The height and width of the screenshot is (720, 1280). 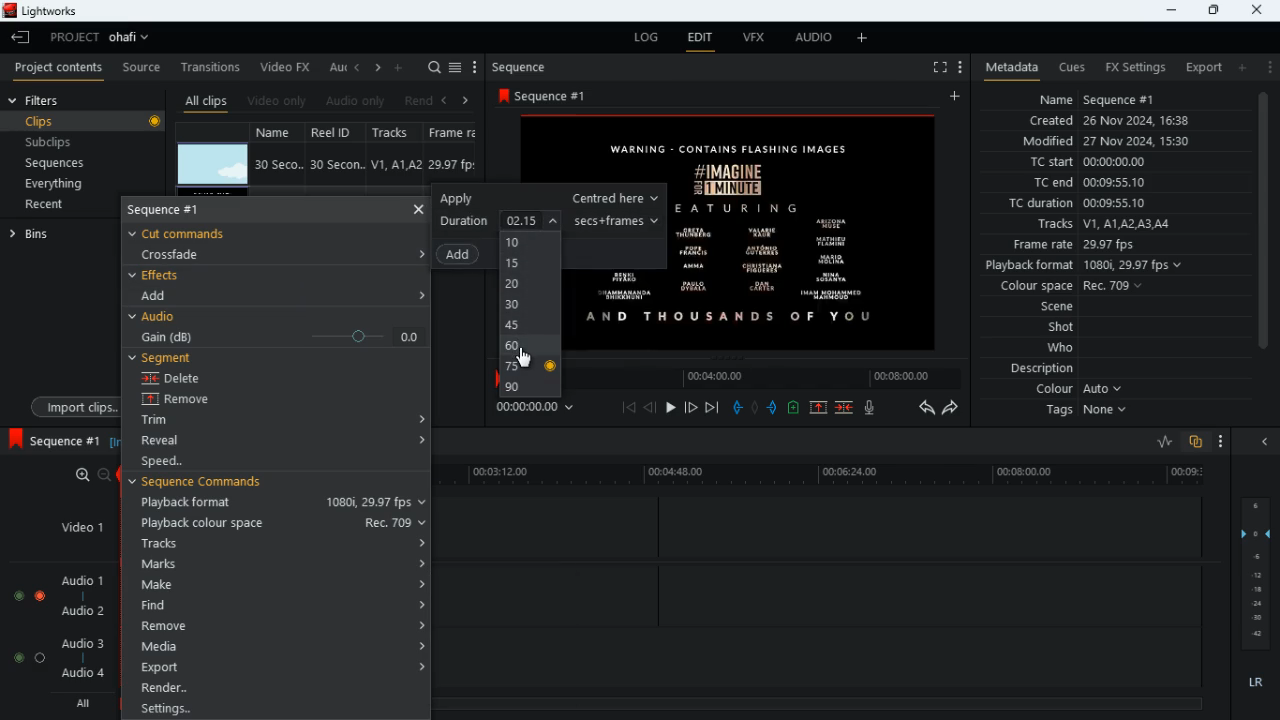 I want to click on colour, so click(x=1080, y=390).